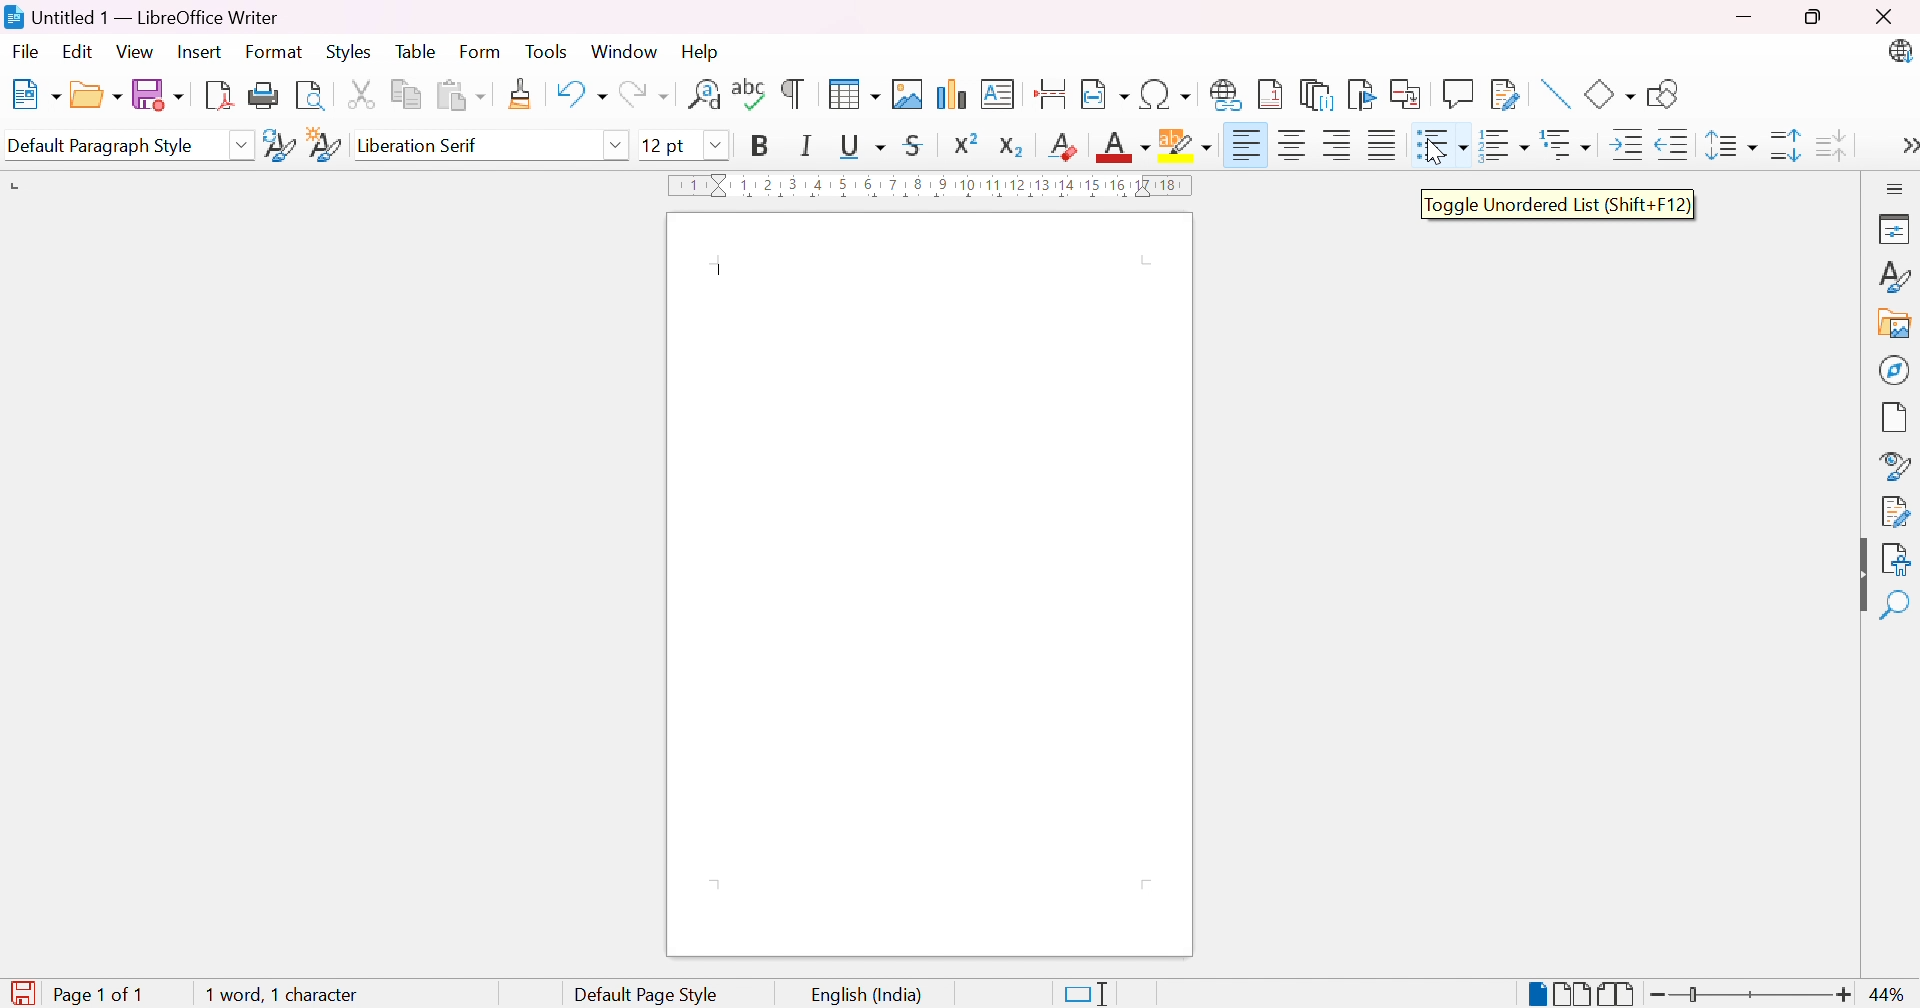 Image resolution: width=1920 pixels, height=1008 pixels. I want to click on Find and replace, so click(702, 96).